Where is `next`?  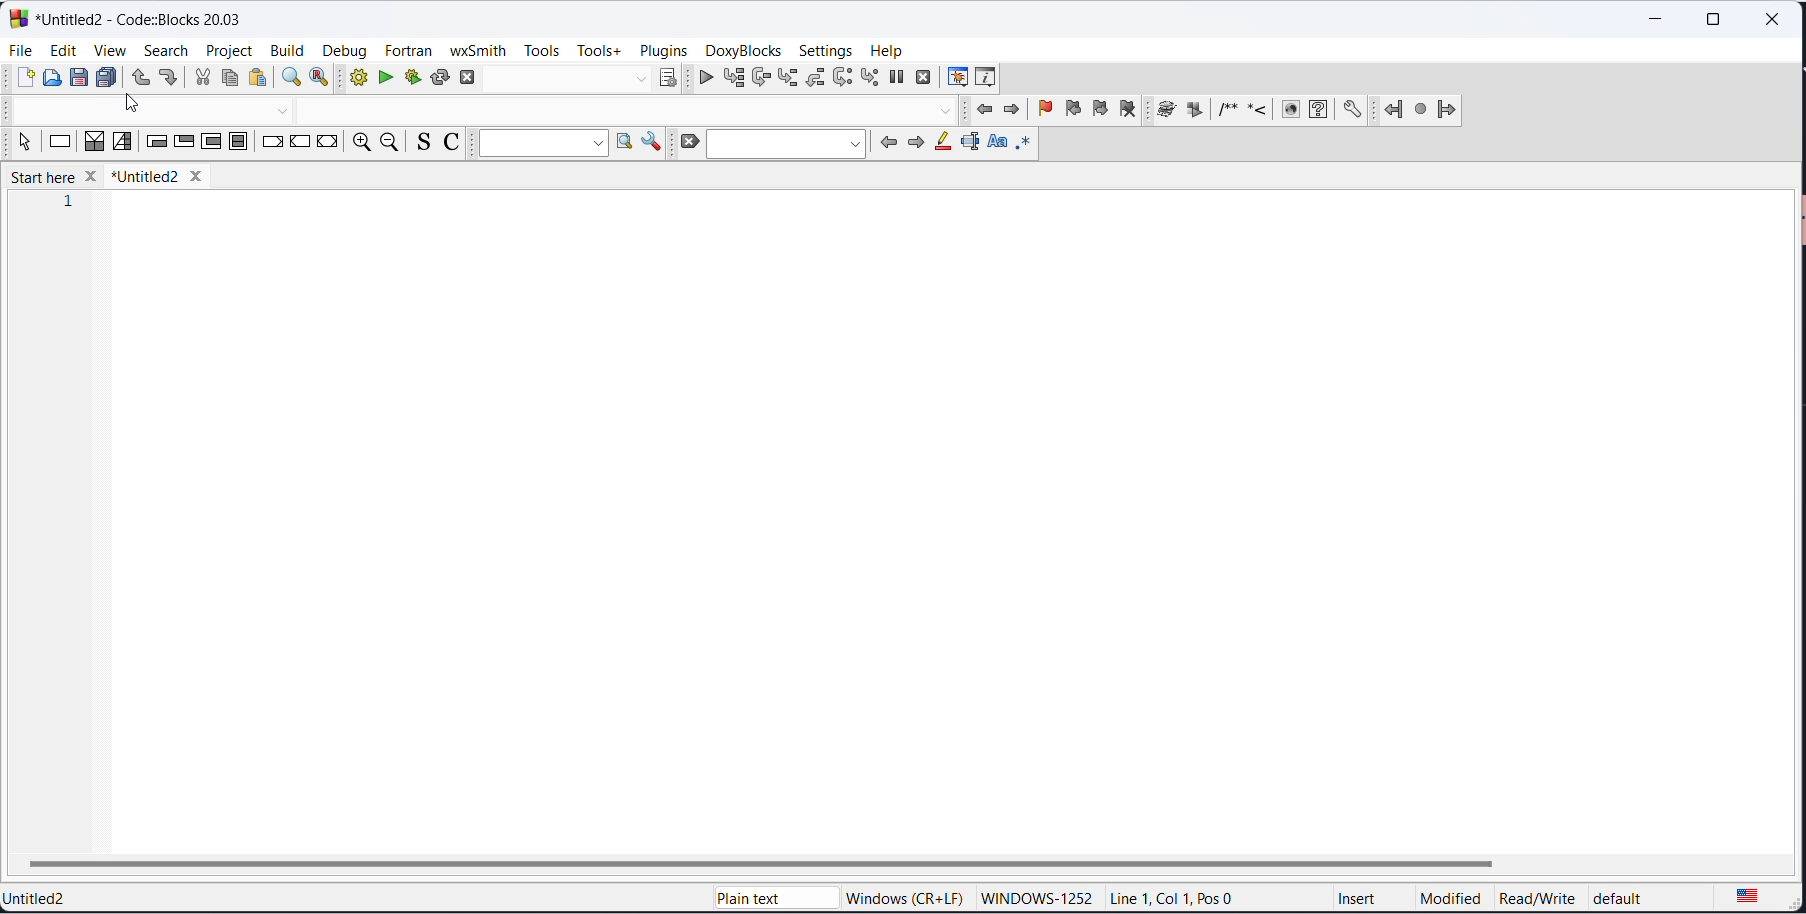
next is located at coordinates (917, 143).